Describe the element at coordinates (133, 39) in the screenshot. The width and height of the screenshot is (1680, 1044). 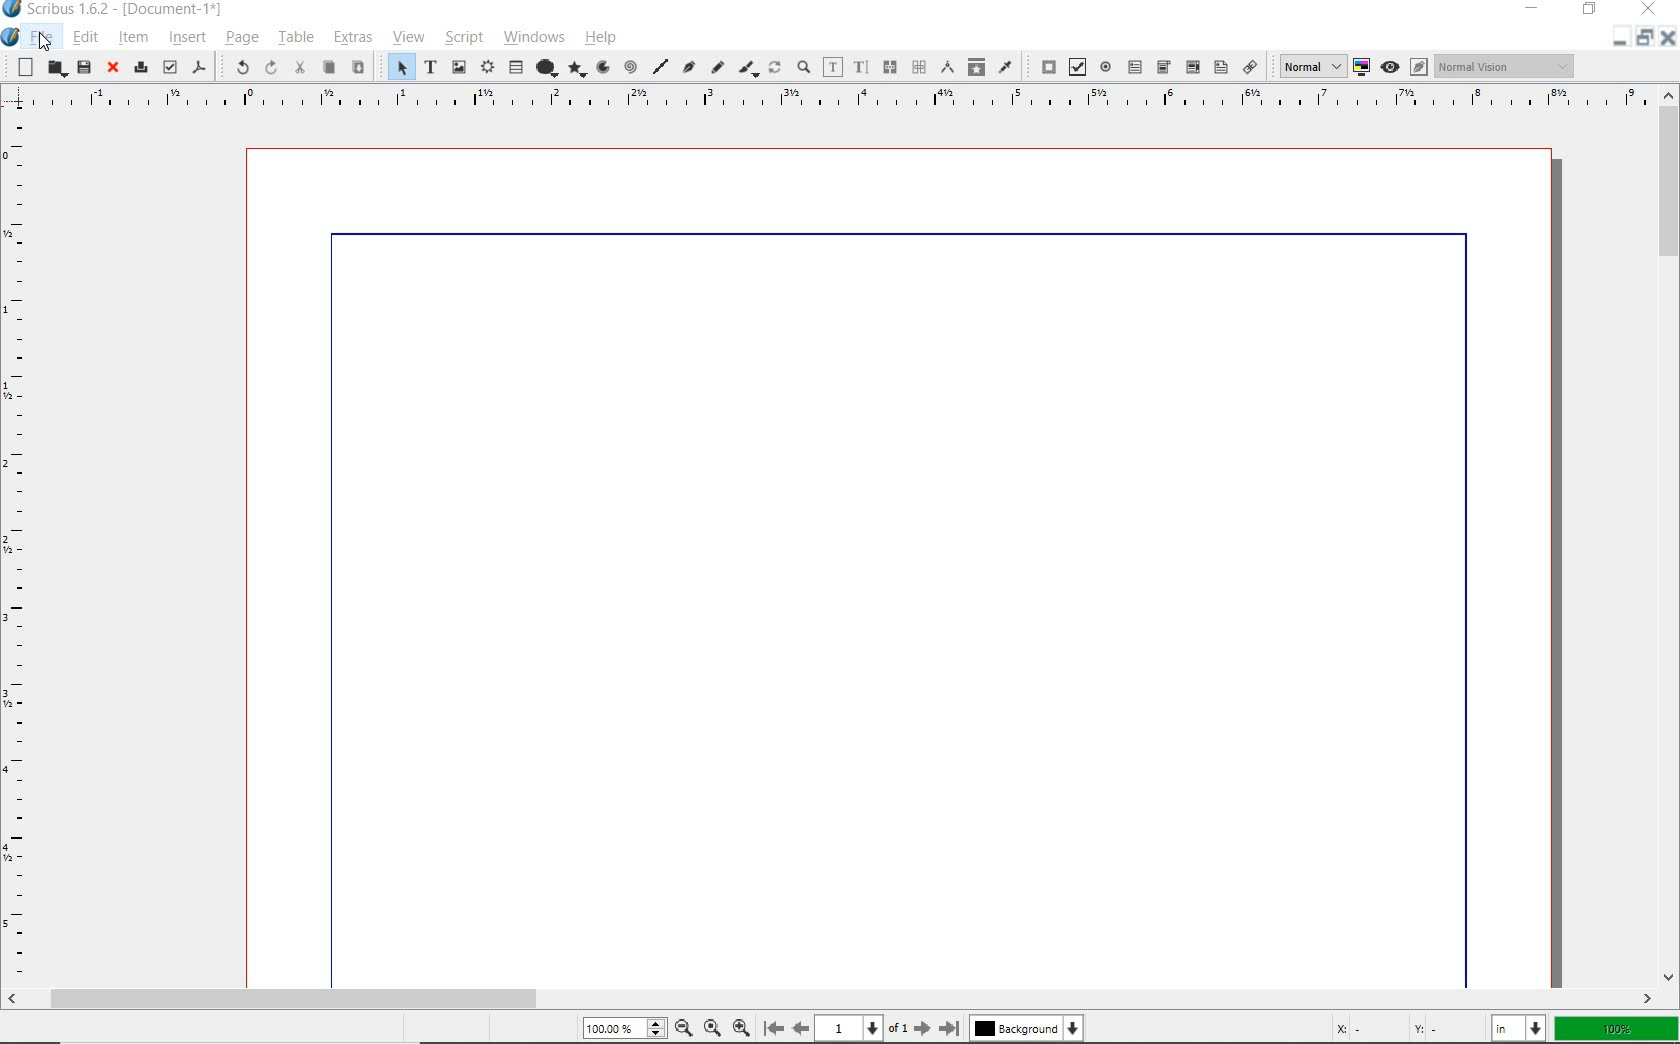
I see `item` at that location.